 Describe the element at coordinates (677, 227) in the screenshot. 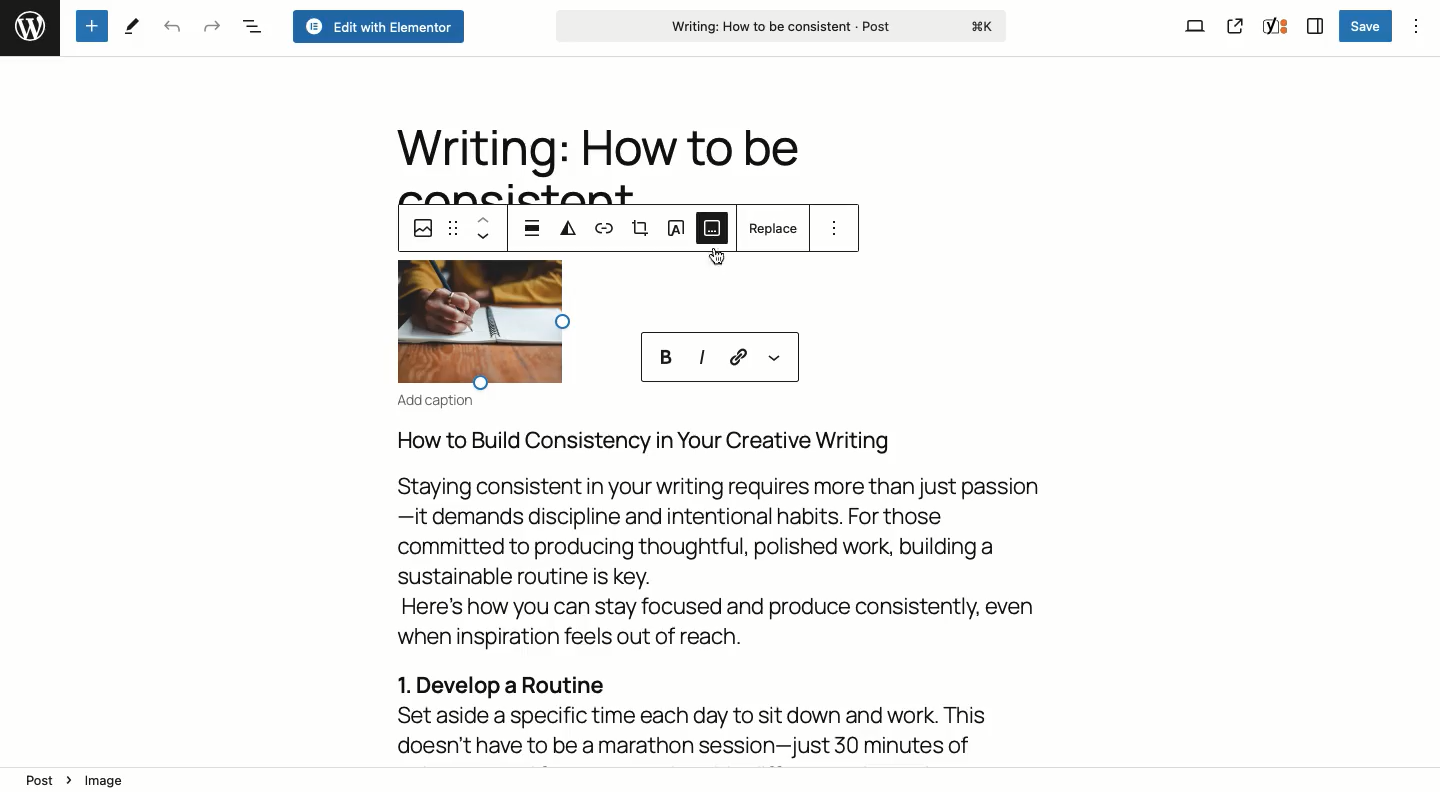

I see `Text over image` at that location.